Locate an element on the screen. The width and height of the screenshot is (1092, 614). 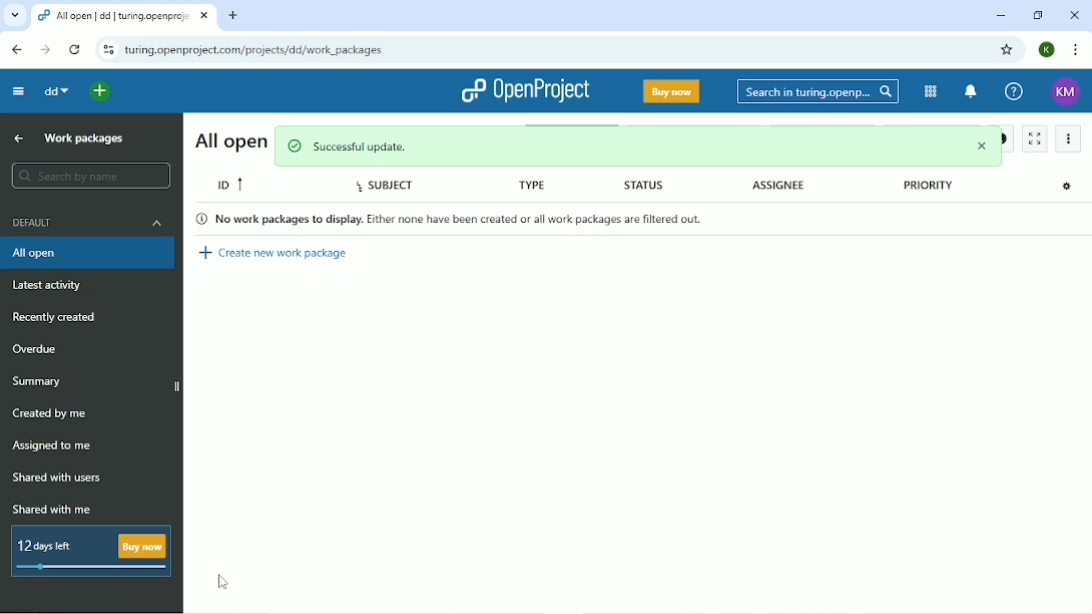
ID is located at coordinates (230, 182).